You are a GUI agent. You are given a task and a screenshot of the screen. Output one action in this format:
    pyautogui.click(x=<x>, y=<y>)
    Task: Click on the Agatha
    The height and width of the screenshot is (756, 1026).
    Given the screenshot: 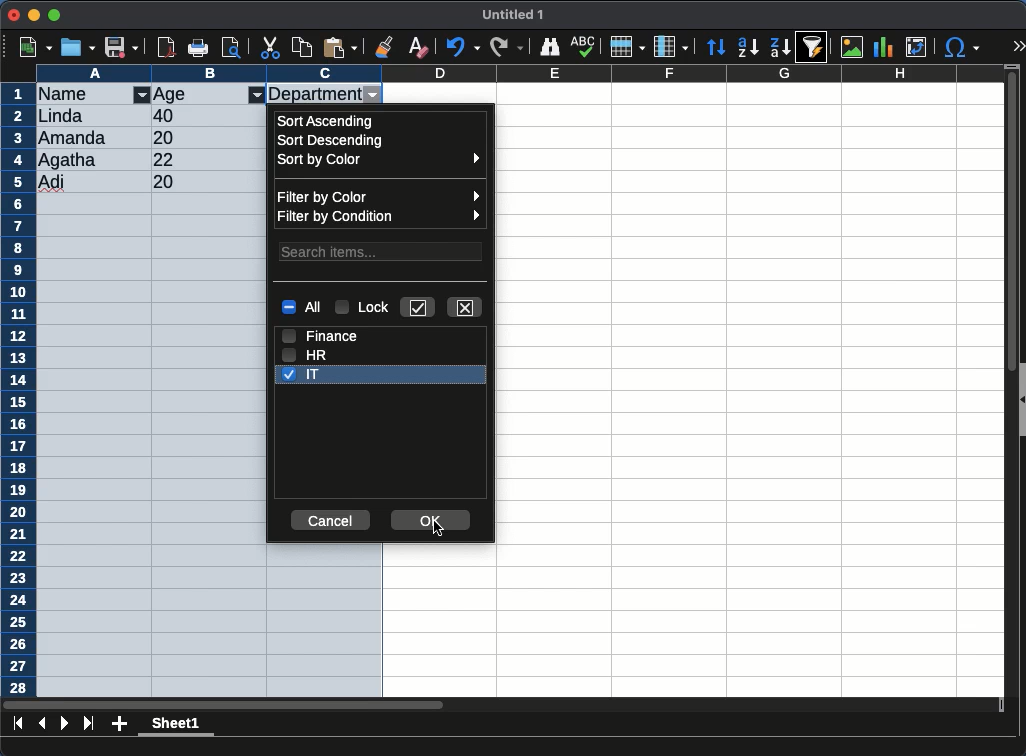 What is the action you would take?
    pyautogui.click(x=68, y=160)
    